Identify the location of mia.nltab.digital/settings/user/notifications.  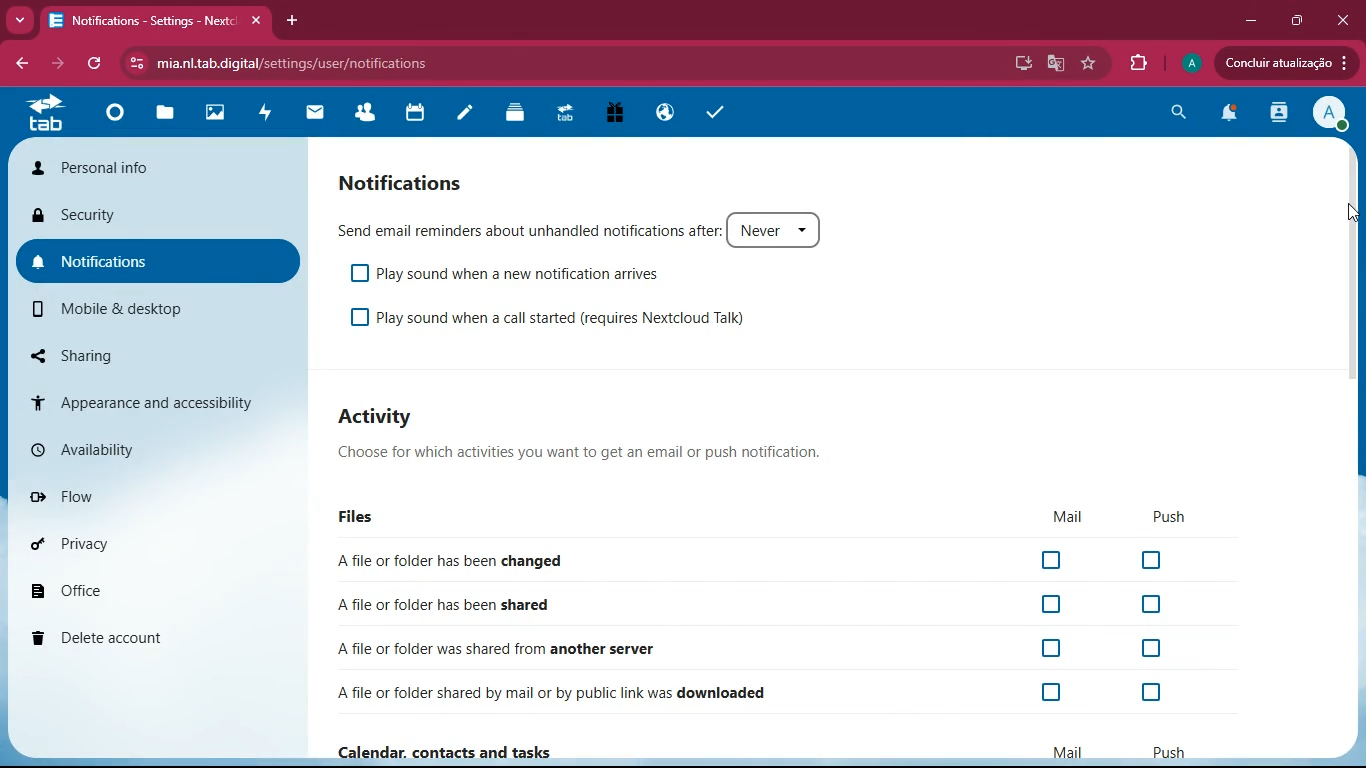
(300, 62).